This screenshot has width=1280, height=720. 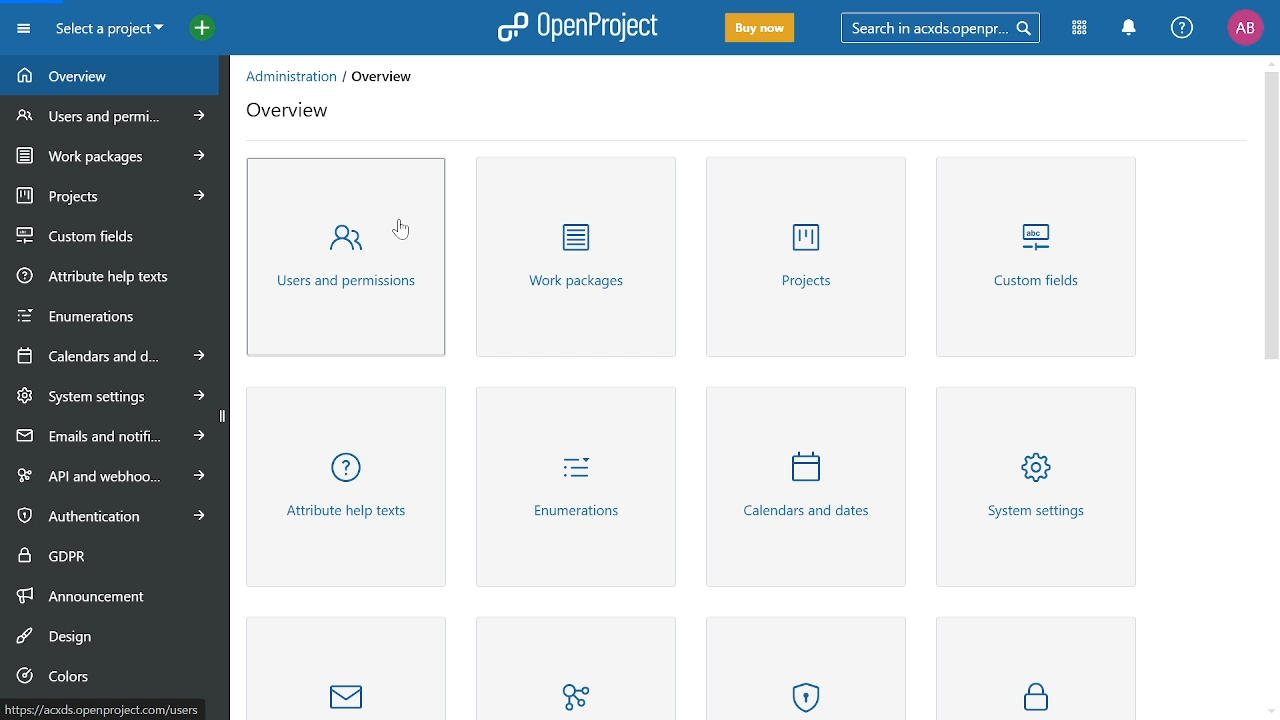 What do you see at coordinates (107, 31) in the screenshot?
I see `Current project` at bounding box center [107, 31].